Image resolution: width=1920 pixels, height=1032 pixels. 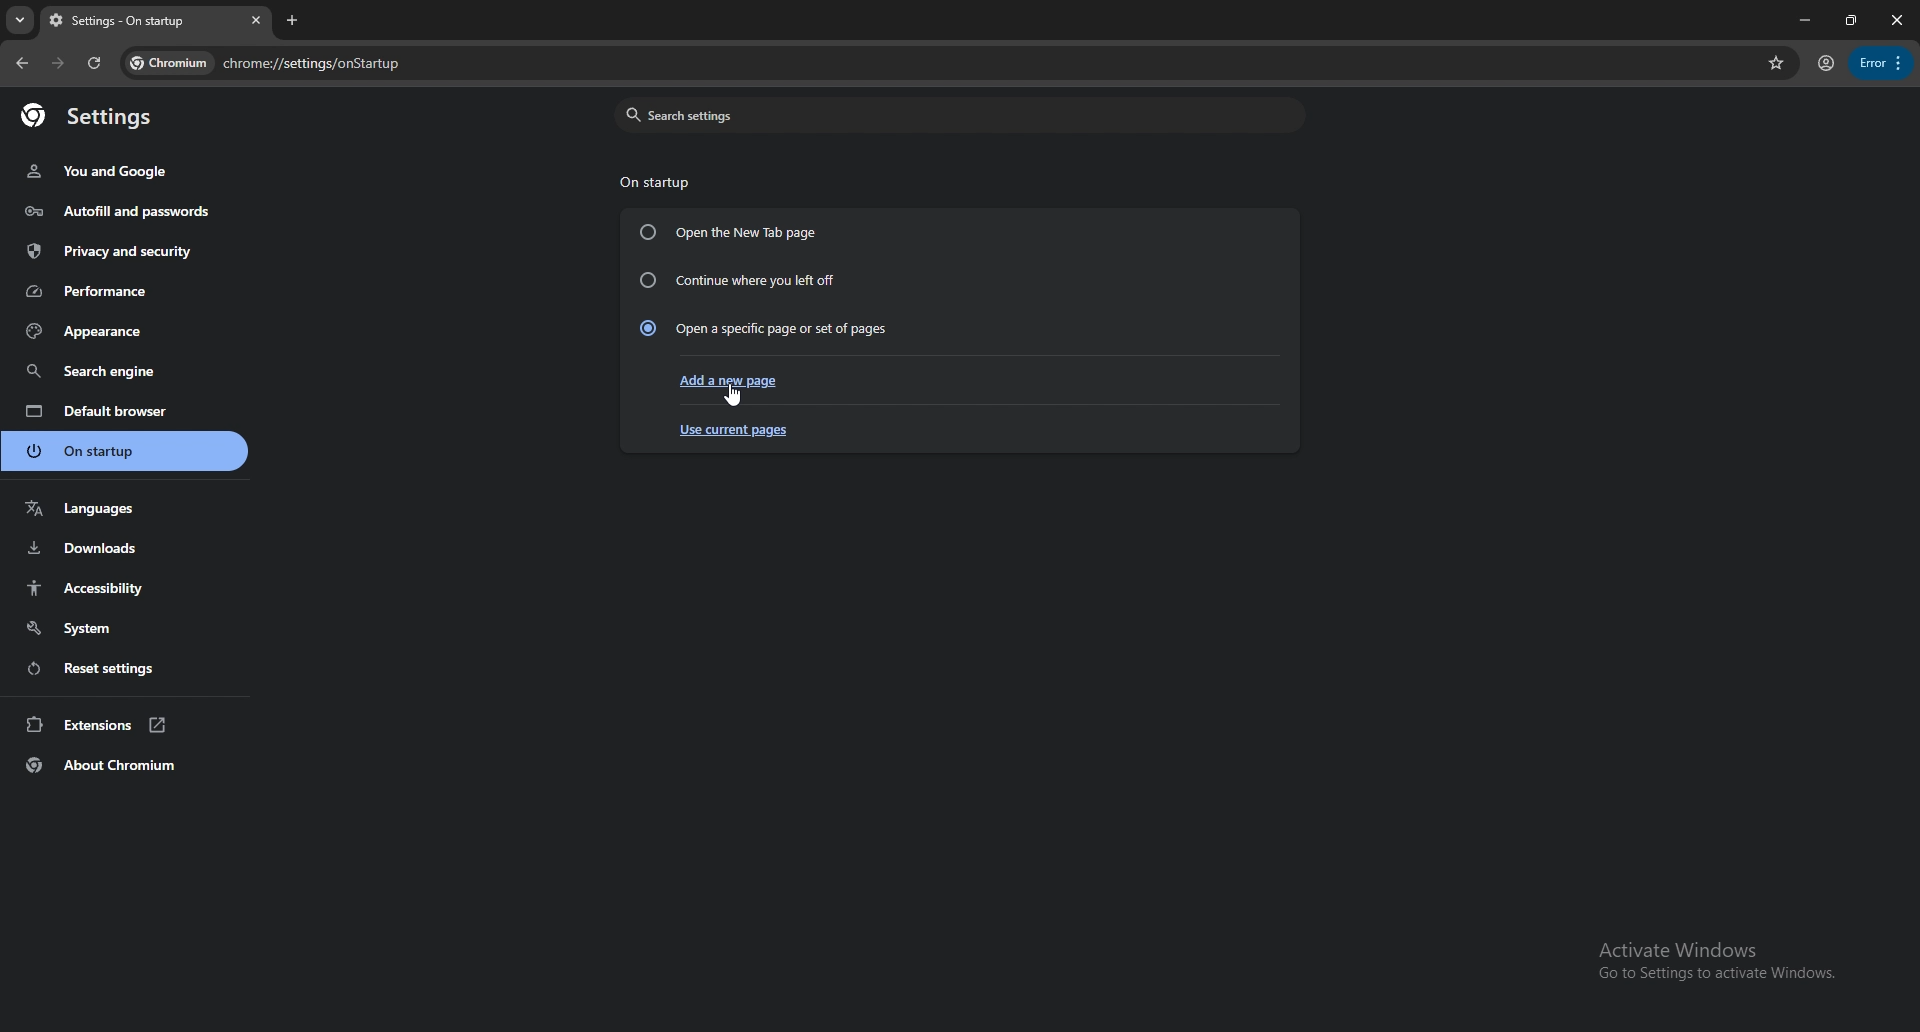 What do you see at coordinates (124, 370) in the screenshot?
I see `search engine` at bounding box center [124, 370].